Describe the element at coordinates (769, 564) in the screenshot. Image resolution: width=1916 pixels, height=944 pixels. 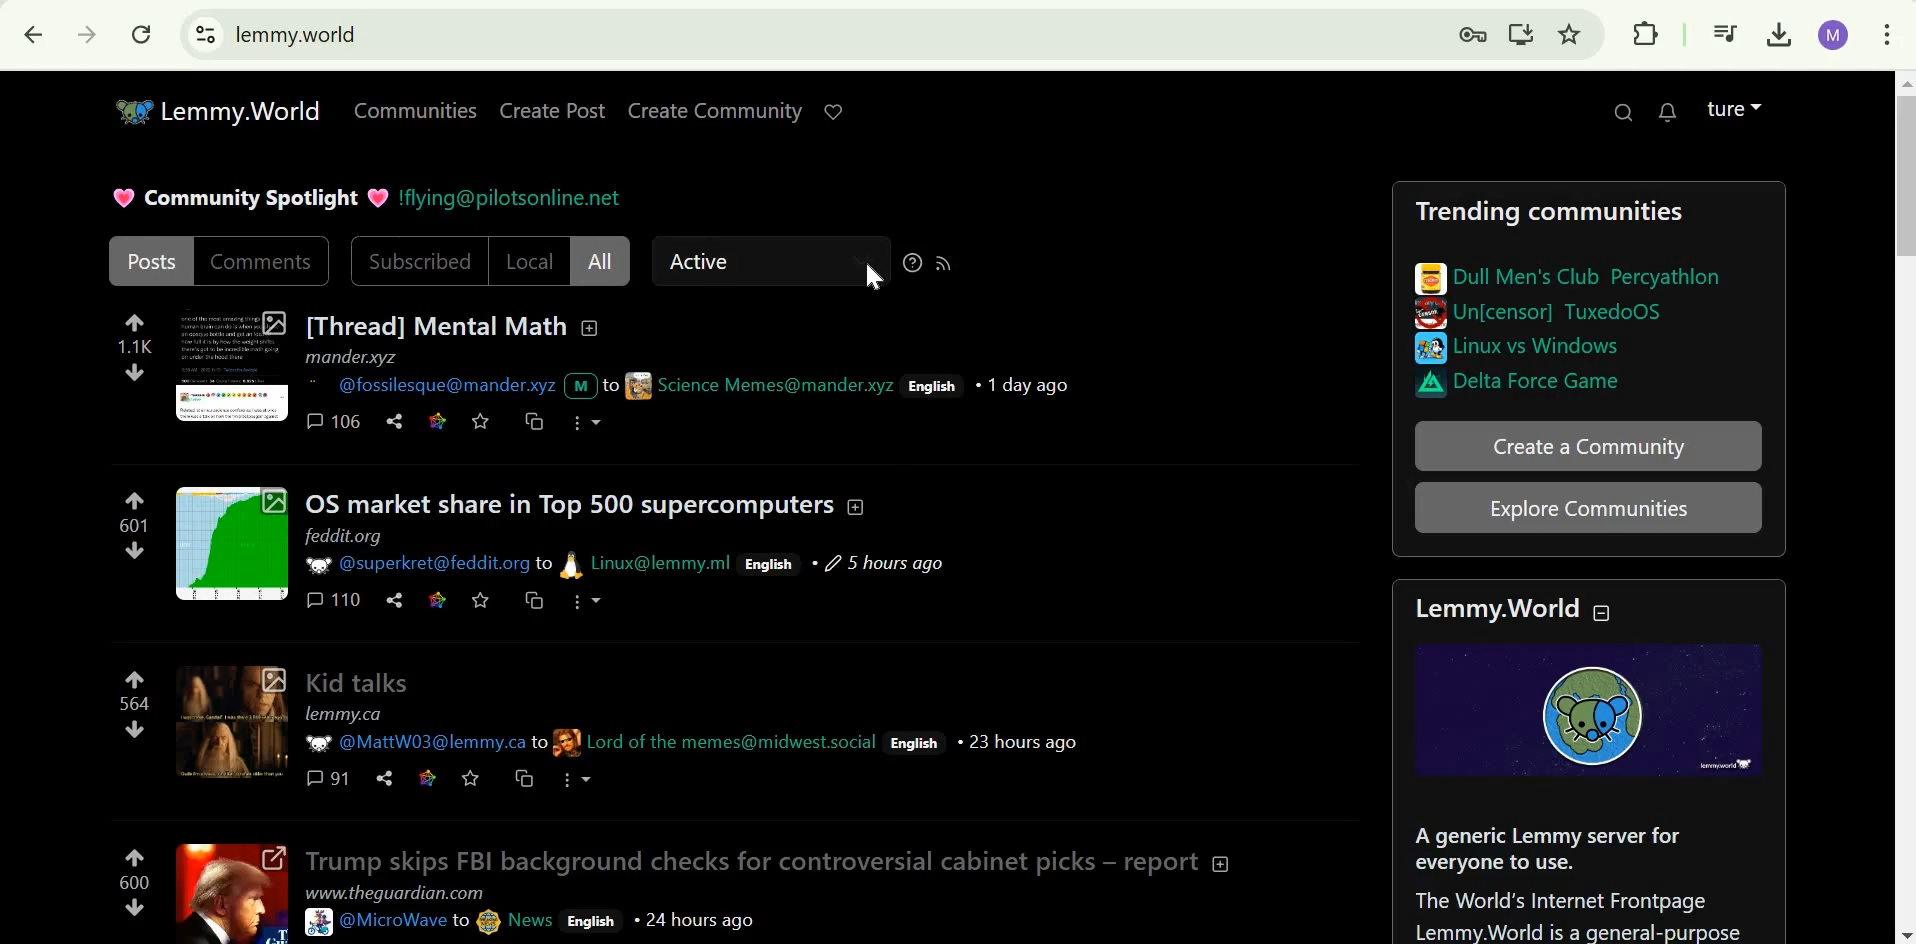
I see `English` at that location.